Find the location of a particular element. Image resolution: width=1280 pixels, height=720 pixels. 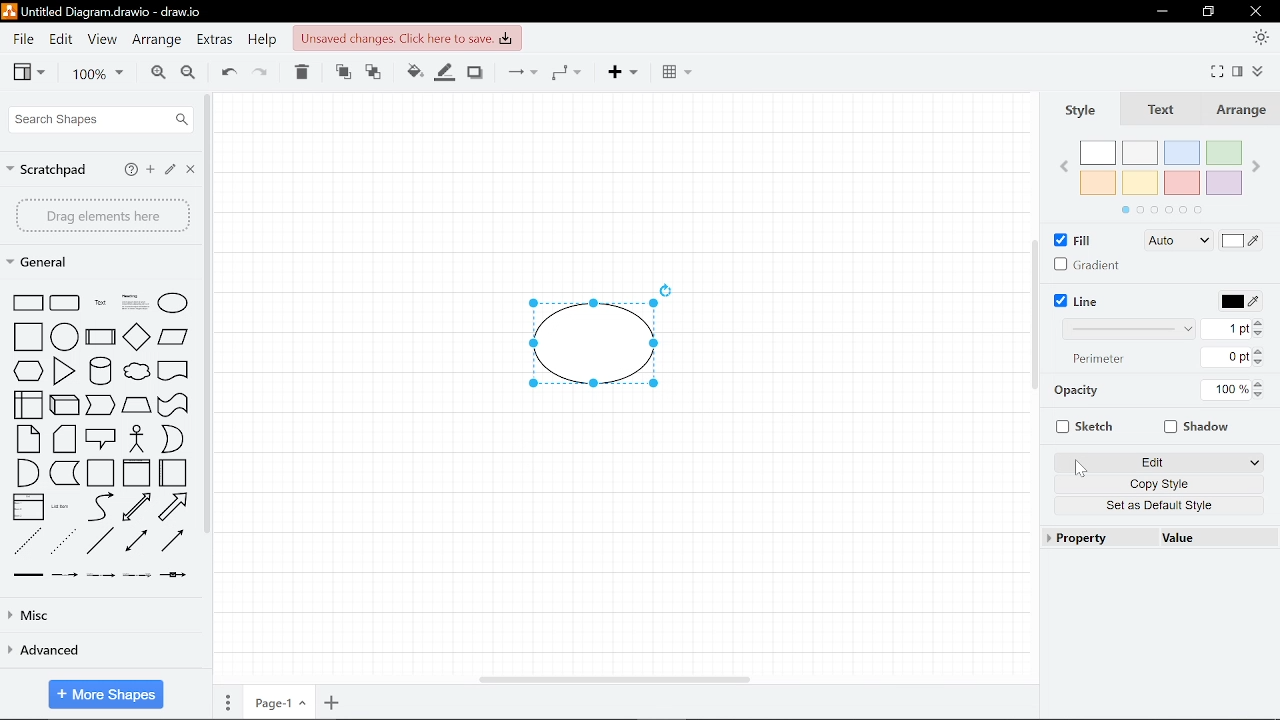

link is located at coordinates (26, 574).